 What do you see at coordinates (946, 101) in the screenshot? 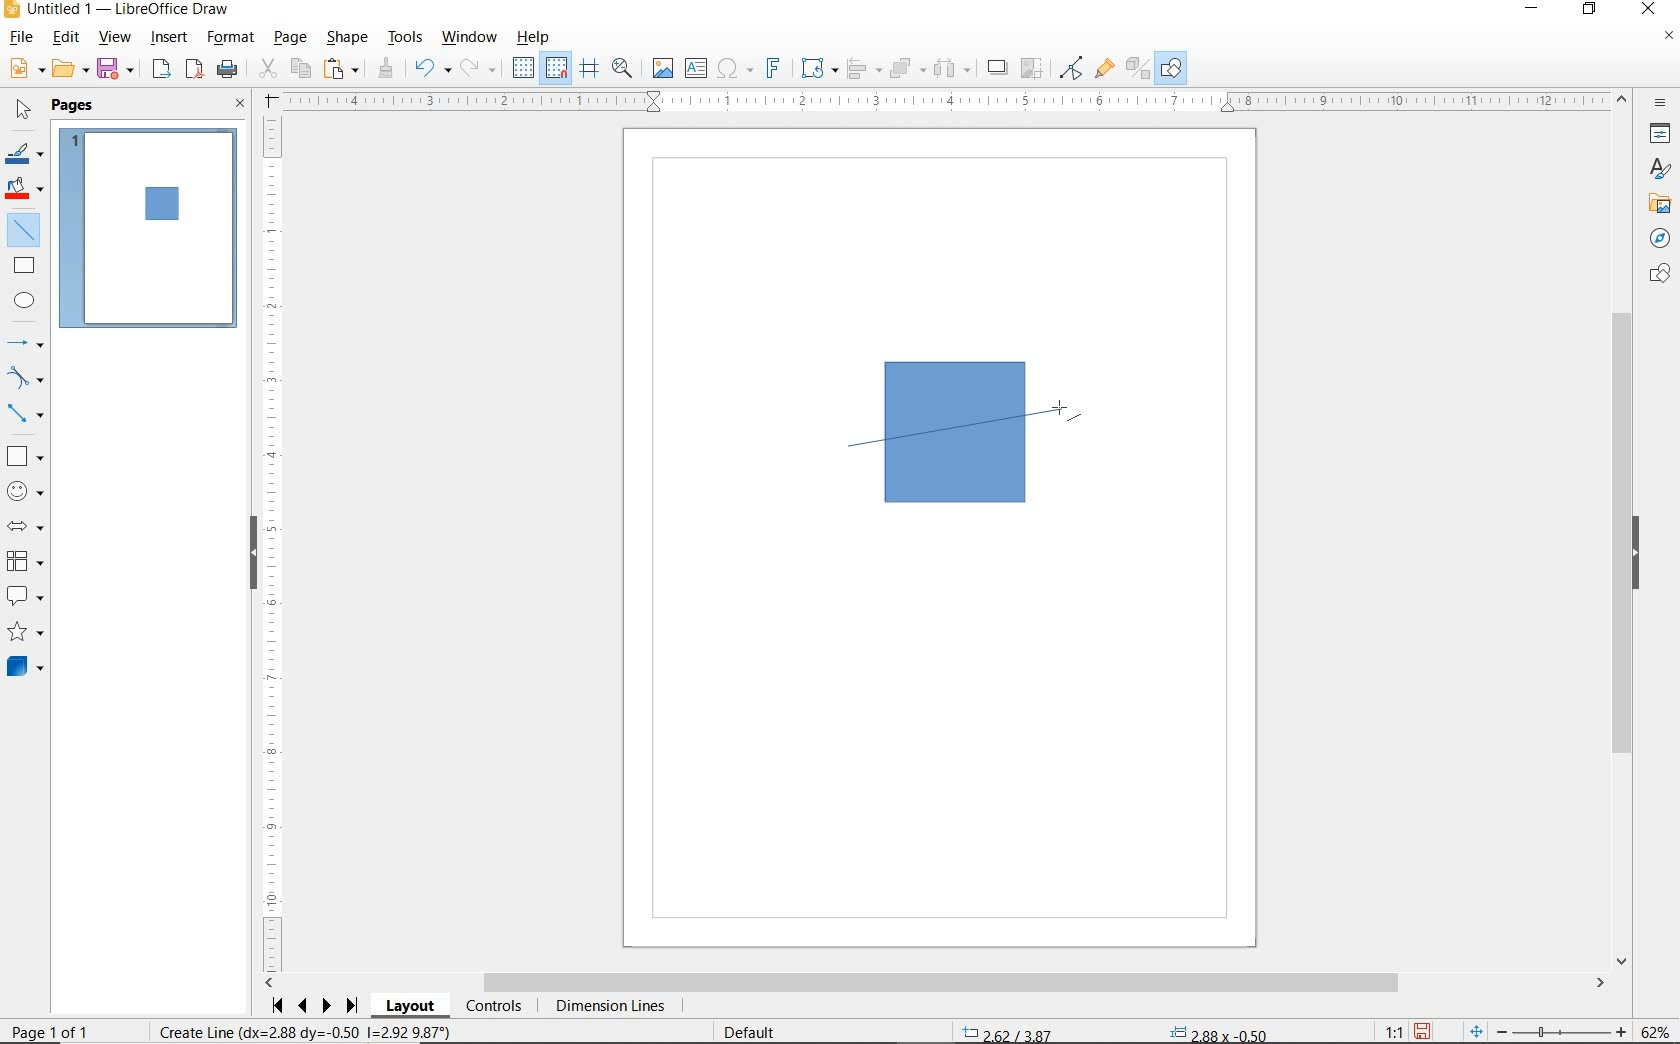
I see `RULER` at bounding box center [946, 101].